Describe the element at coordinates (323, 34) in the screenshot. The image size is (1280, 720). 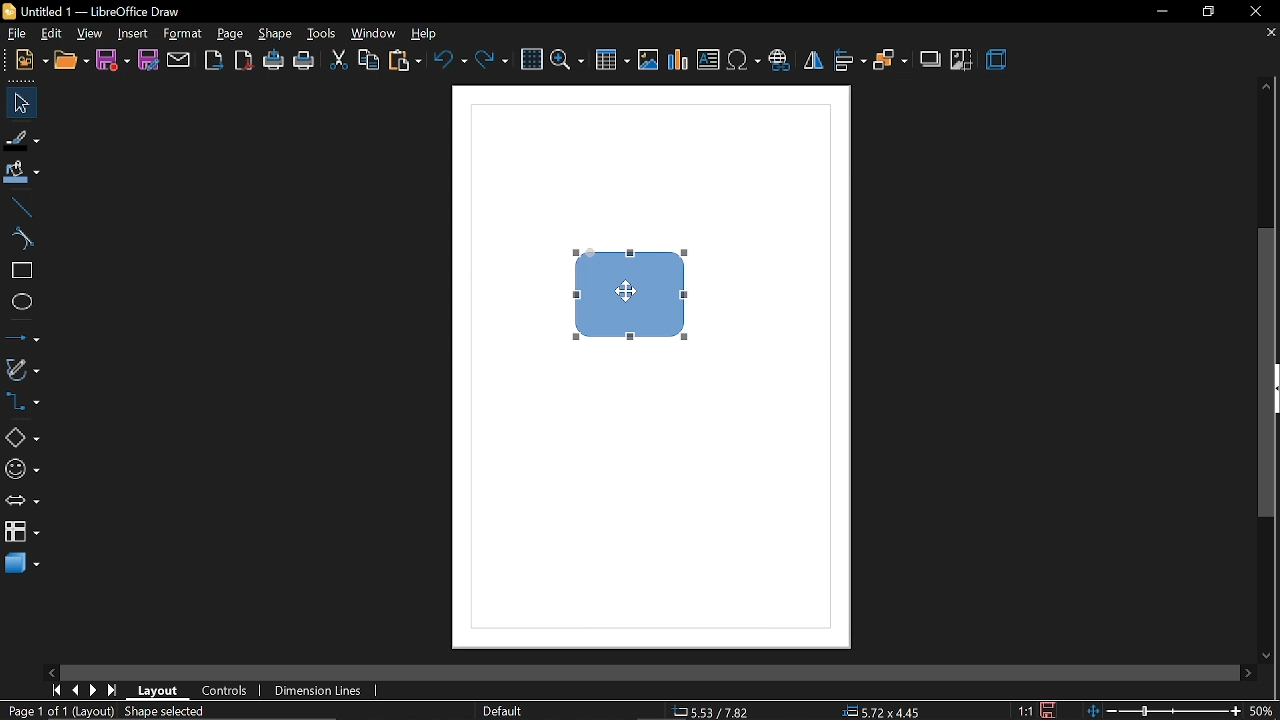
I see `tools` at that location.